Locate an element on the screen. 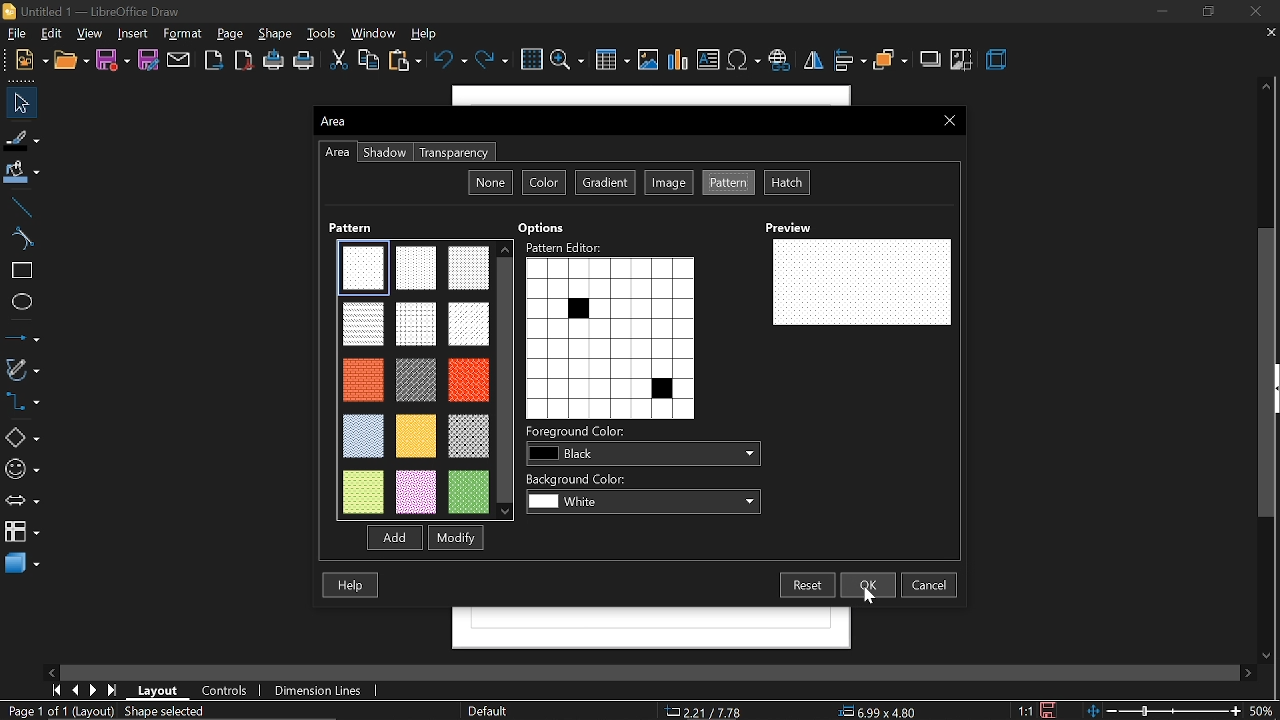 This screenshot has height=720, width=1280. vertical scrollbar is located at coordinates (1269, 372).